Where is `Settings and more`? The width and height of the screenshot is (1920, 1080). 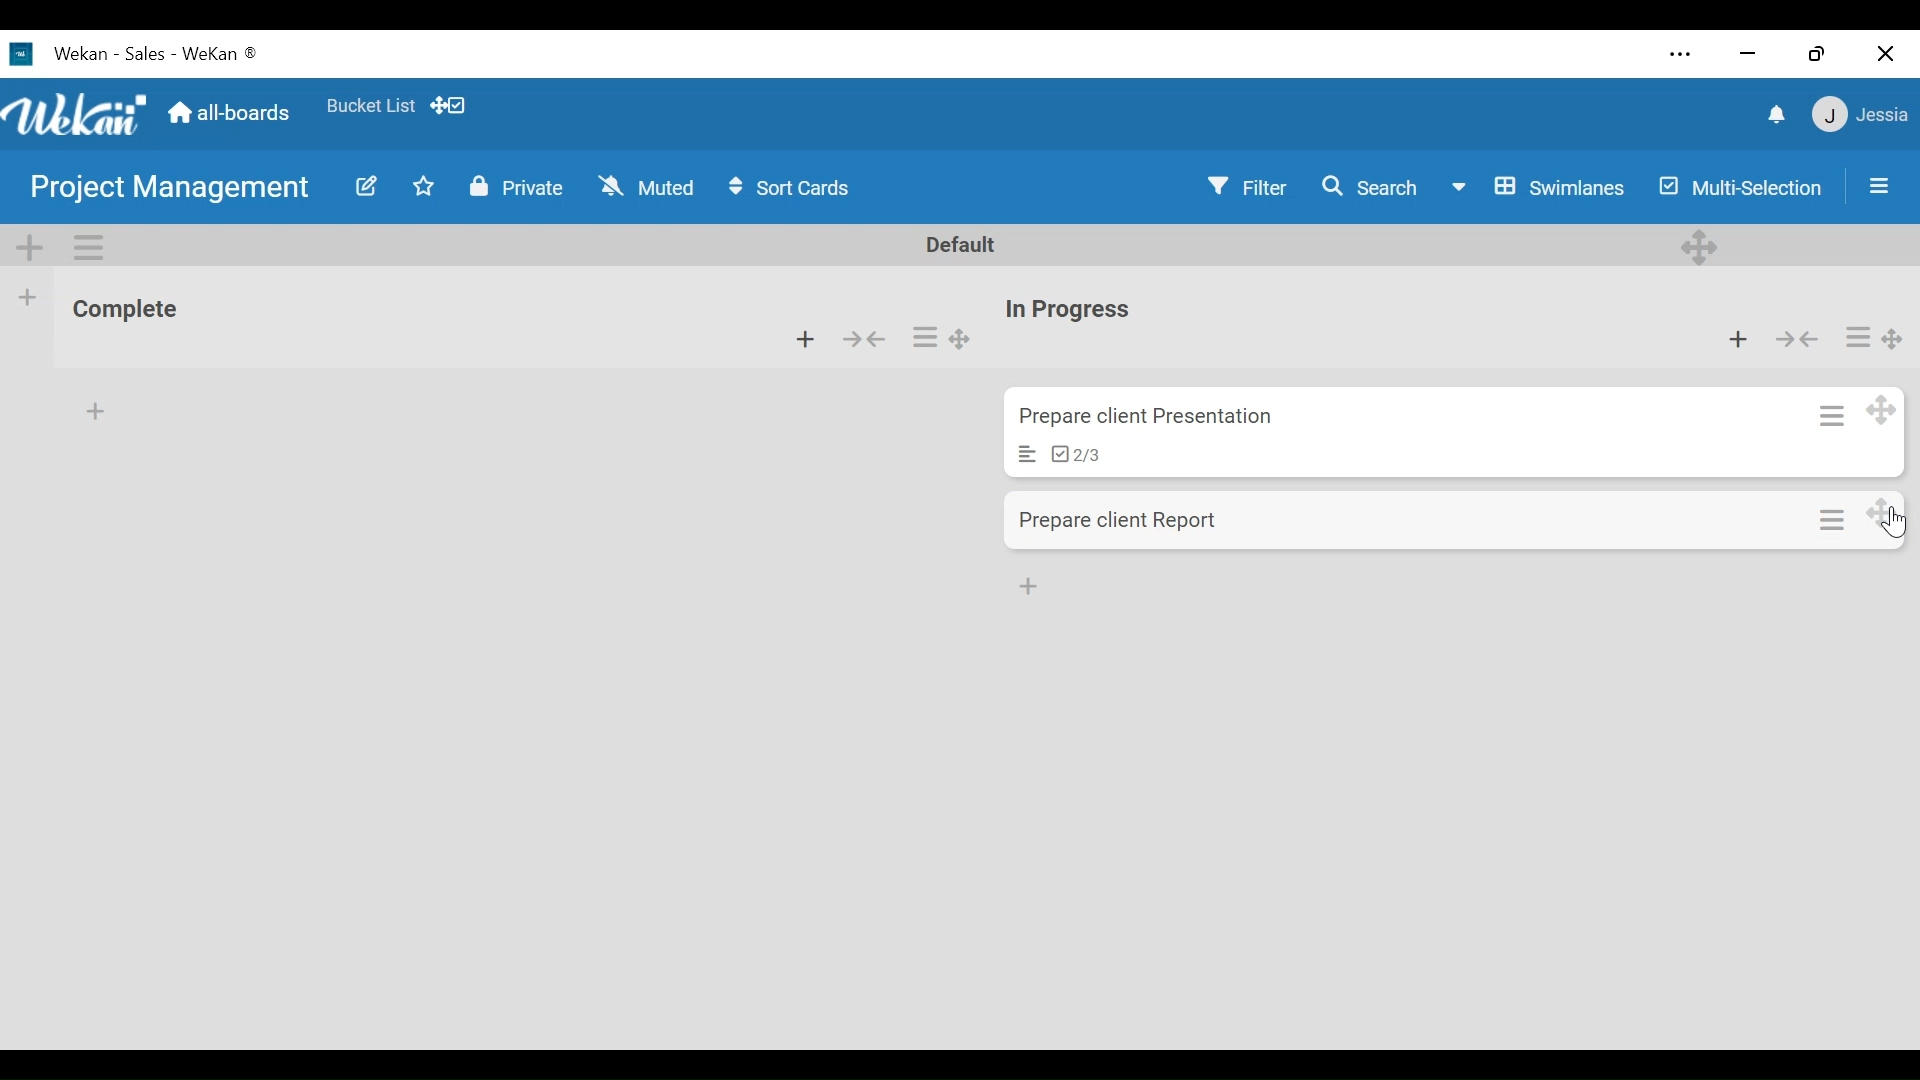 Settings and more is located at coordinates (1672, 52).